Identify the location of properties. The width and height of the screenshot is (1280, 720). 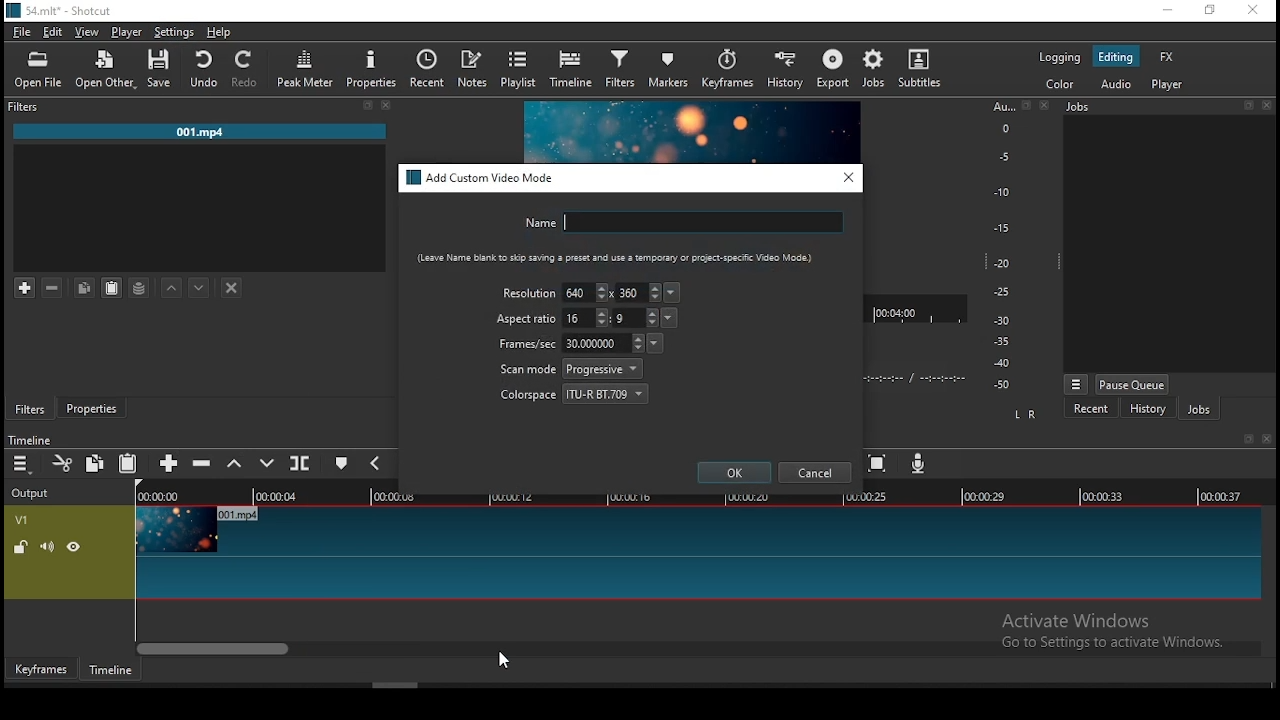
(373, 68).